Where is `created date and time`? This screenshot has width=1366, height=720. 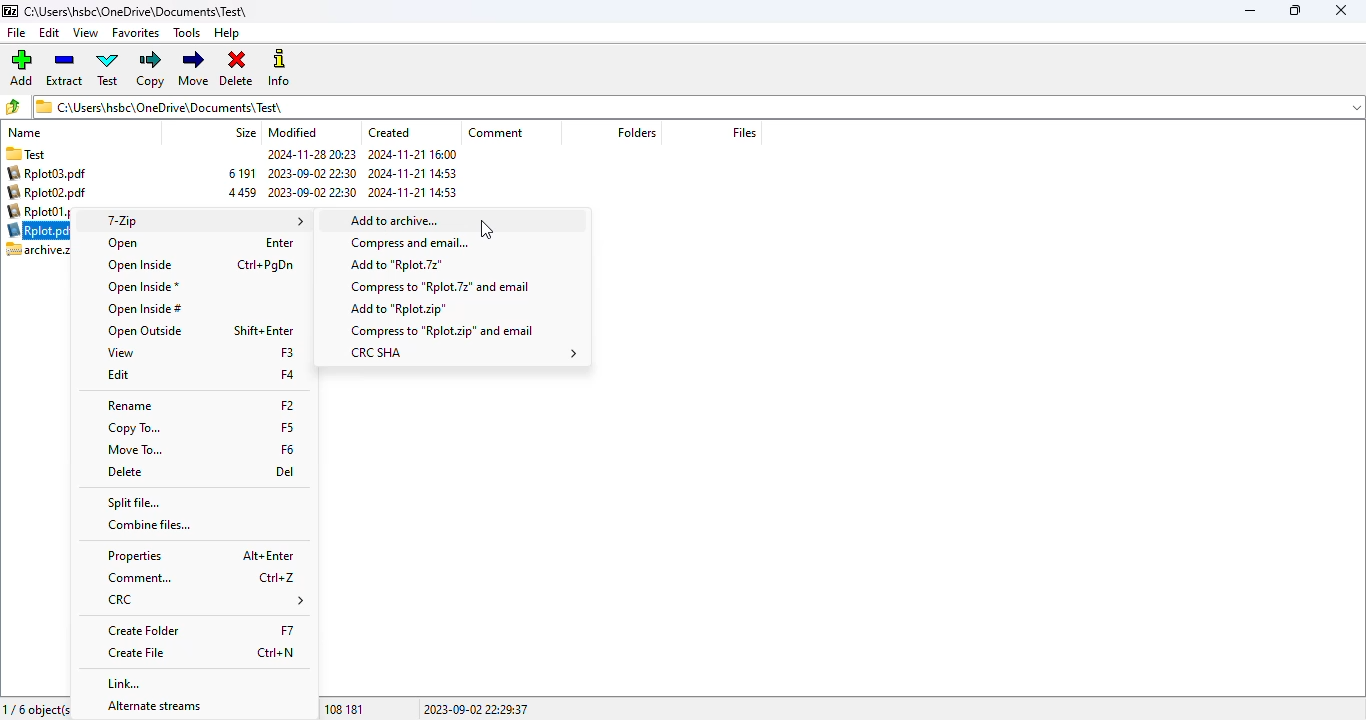 created date and time is located at coordinates (413, 175).